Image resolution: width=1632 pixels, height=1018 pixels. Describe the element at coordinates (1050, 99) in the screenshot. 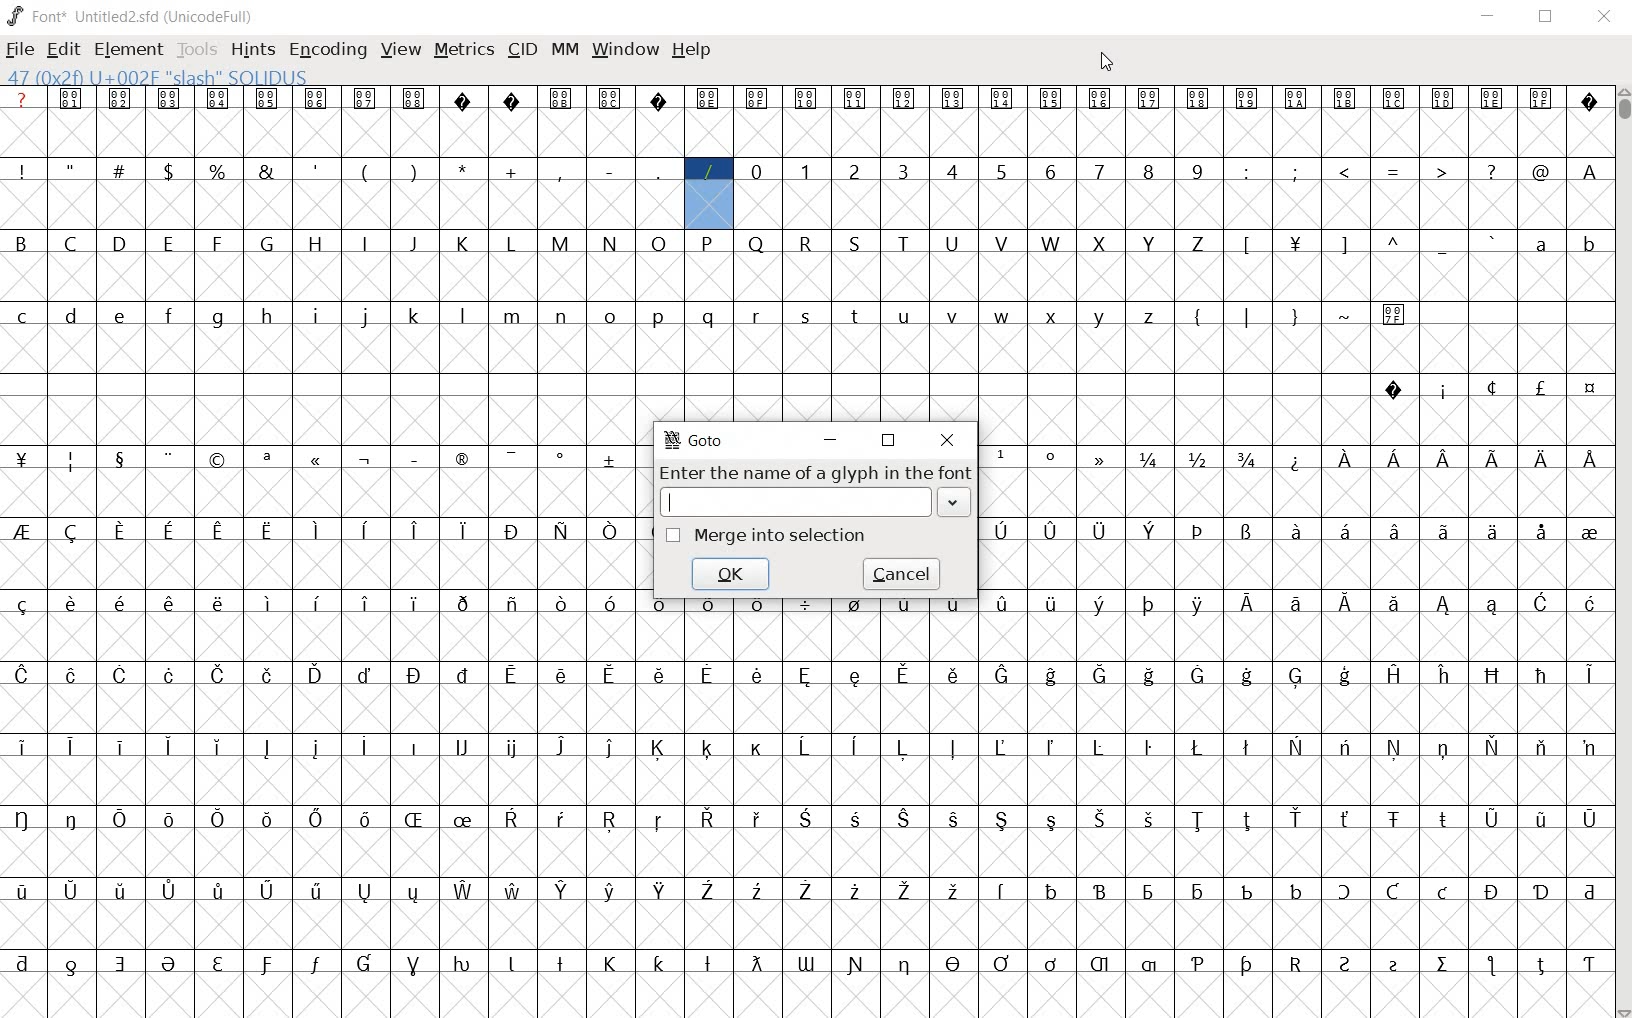

I see `glyph` at that location.